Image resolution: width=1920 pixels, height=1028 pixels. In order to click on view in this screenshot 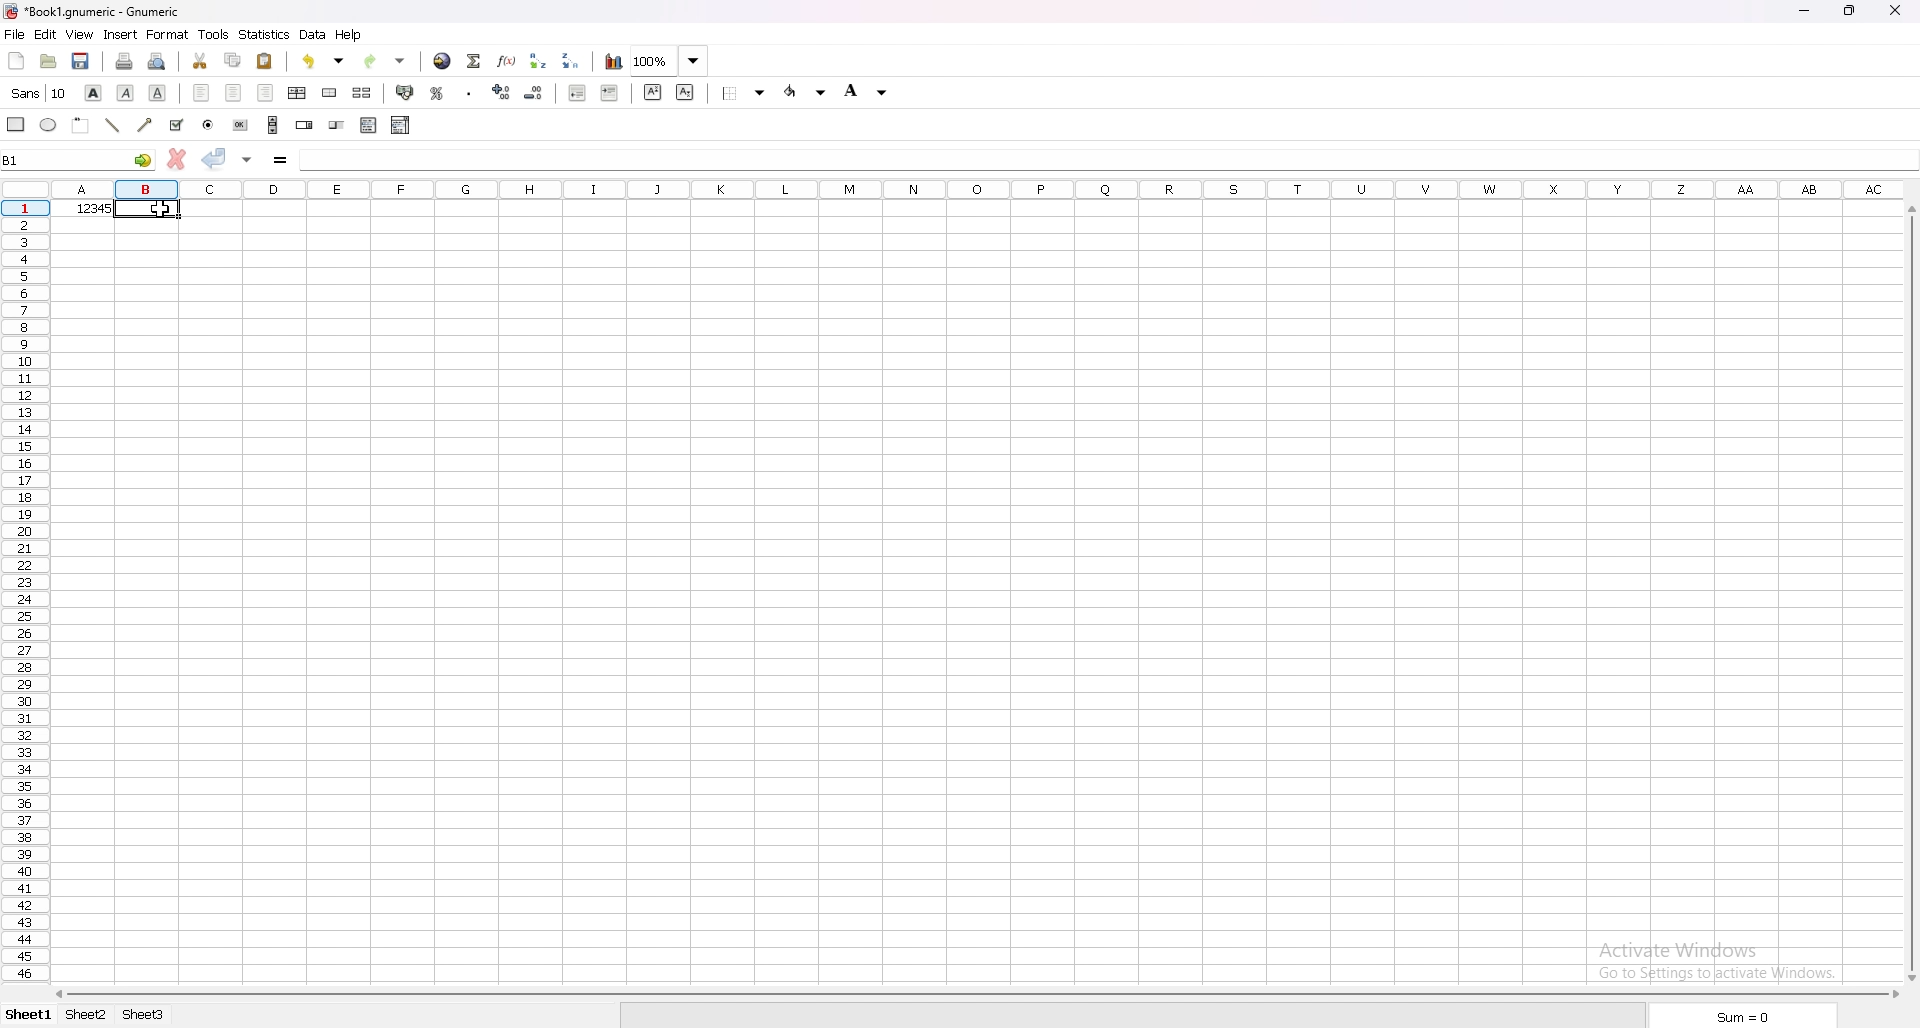, I will do `click(80, 35)`.